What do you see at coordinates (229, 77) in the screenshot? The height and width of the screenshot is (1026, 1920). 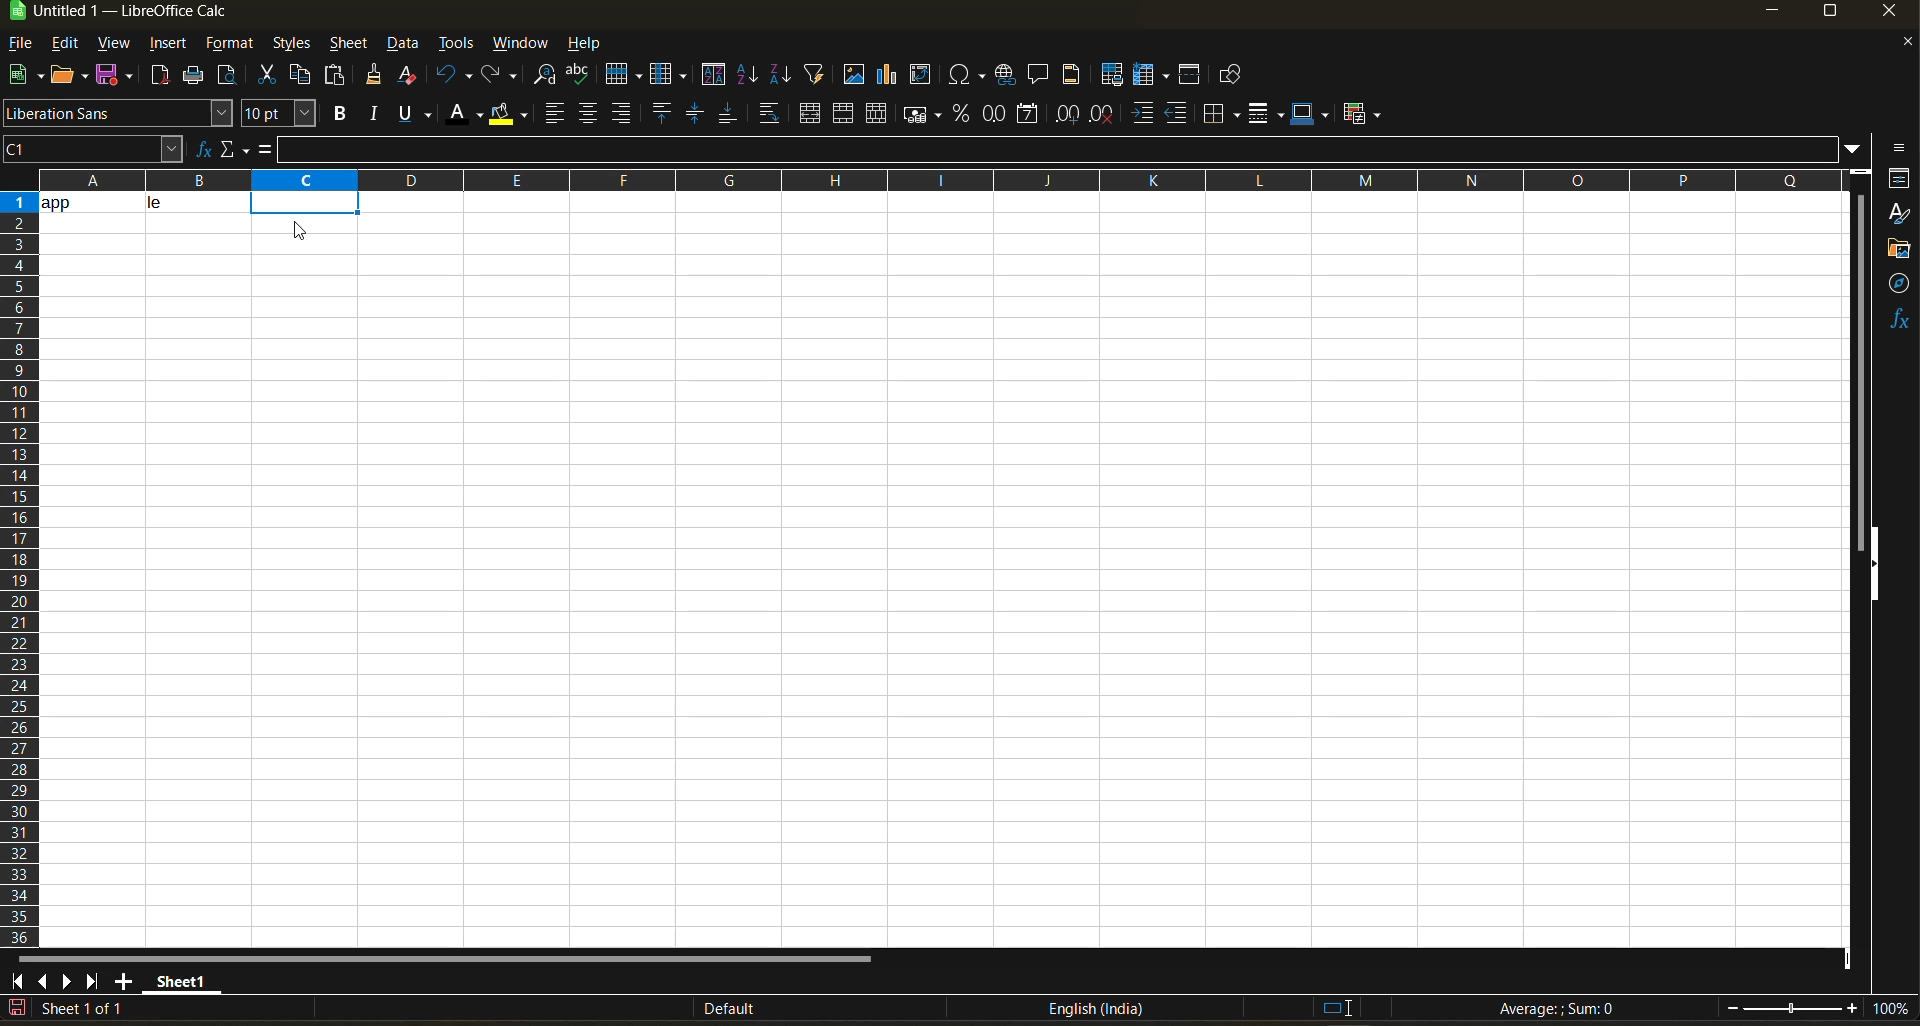 I see `toggle print preview` at bounding box center [229, 77].